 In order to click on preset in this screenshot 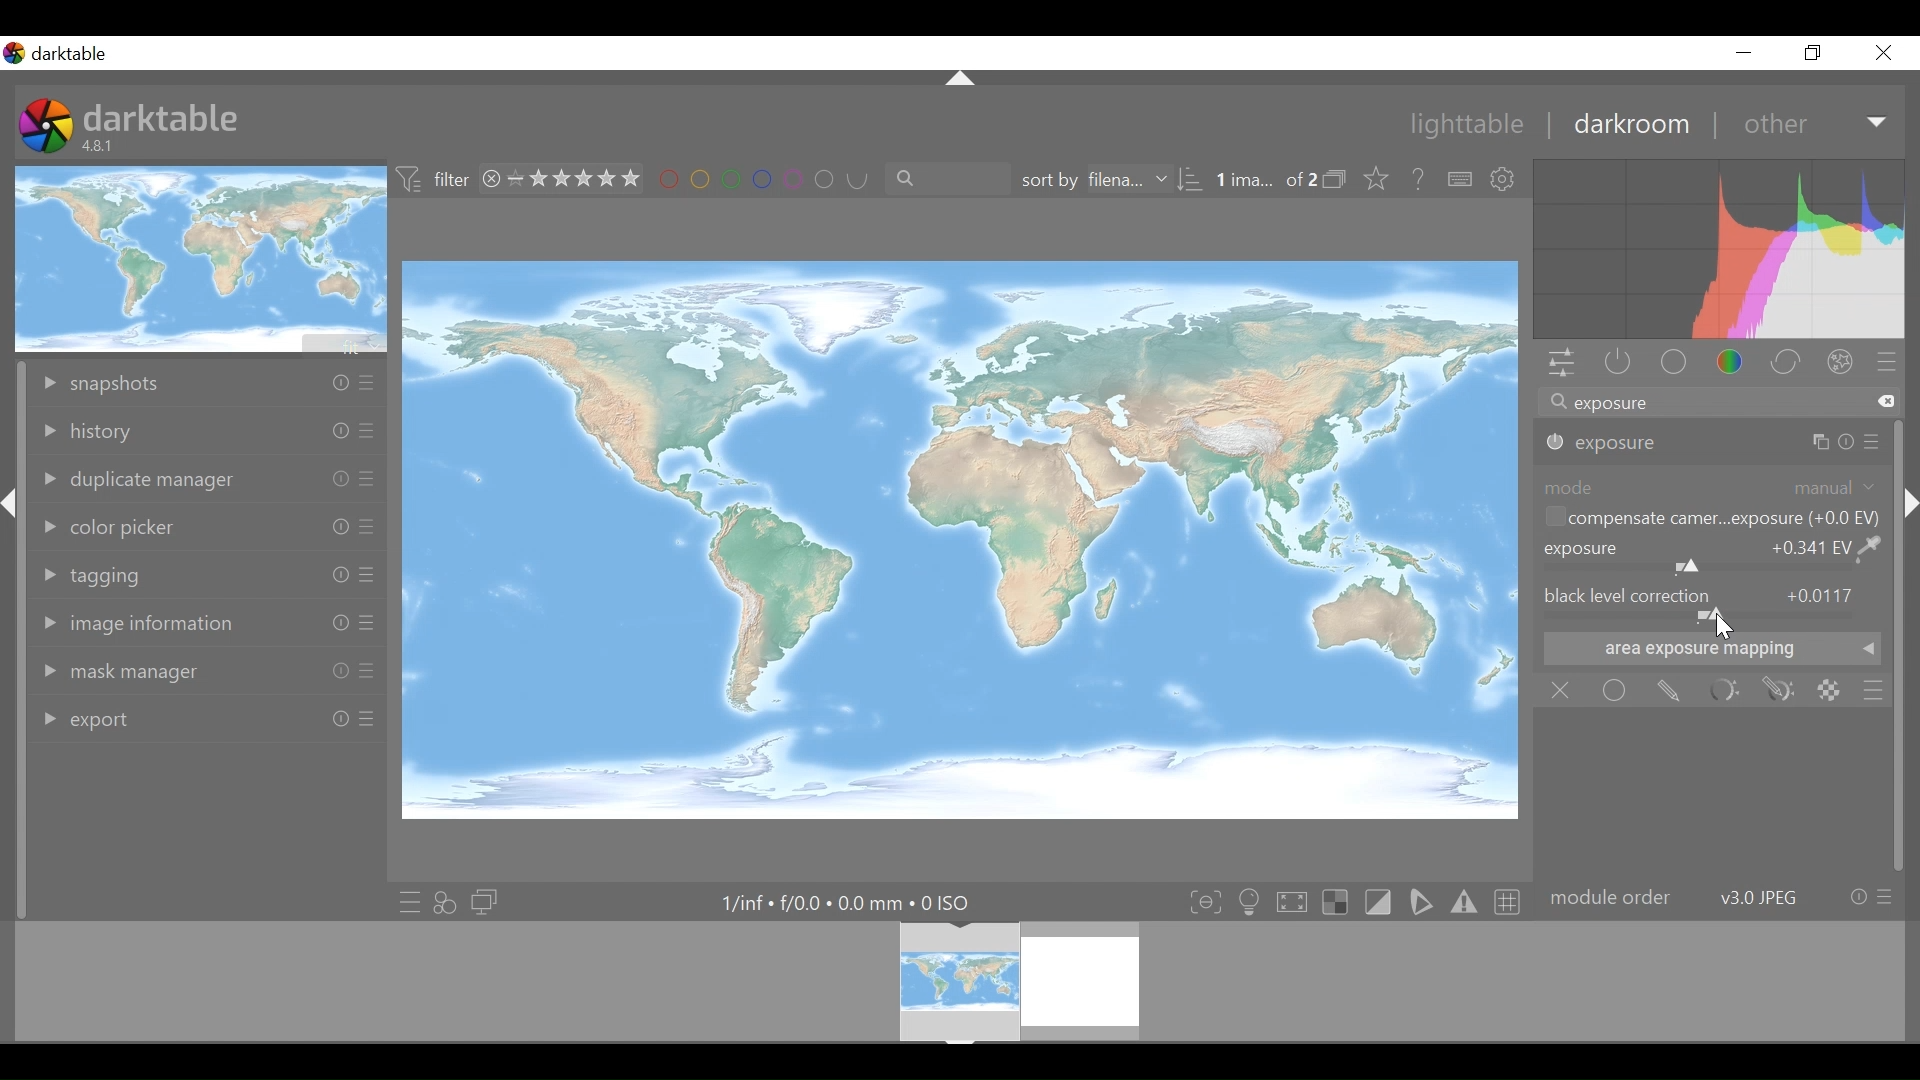, I will do `click(1887, 361)`.